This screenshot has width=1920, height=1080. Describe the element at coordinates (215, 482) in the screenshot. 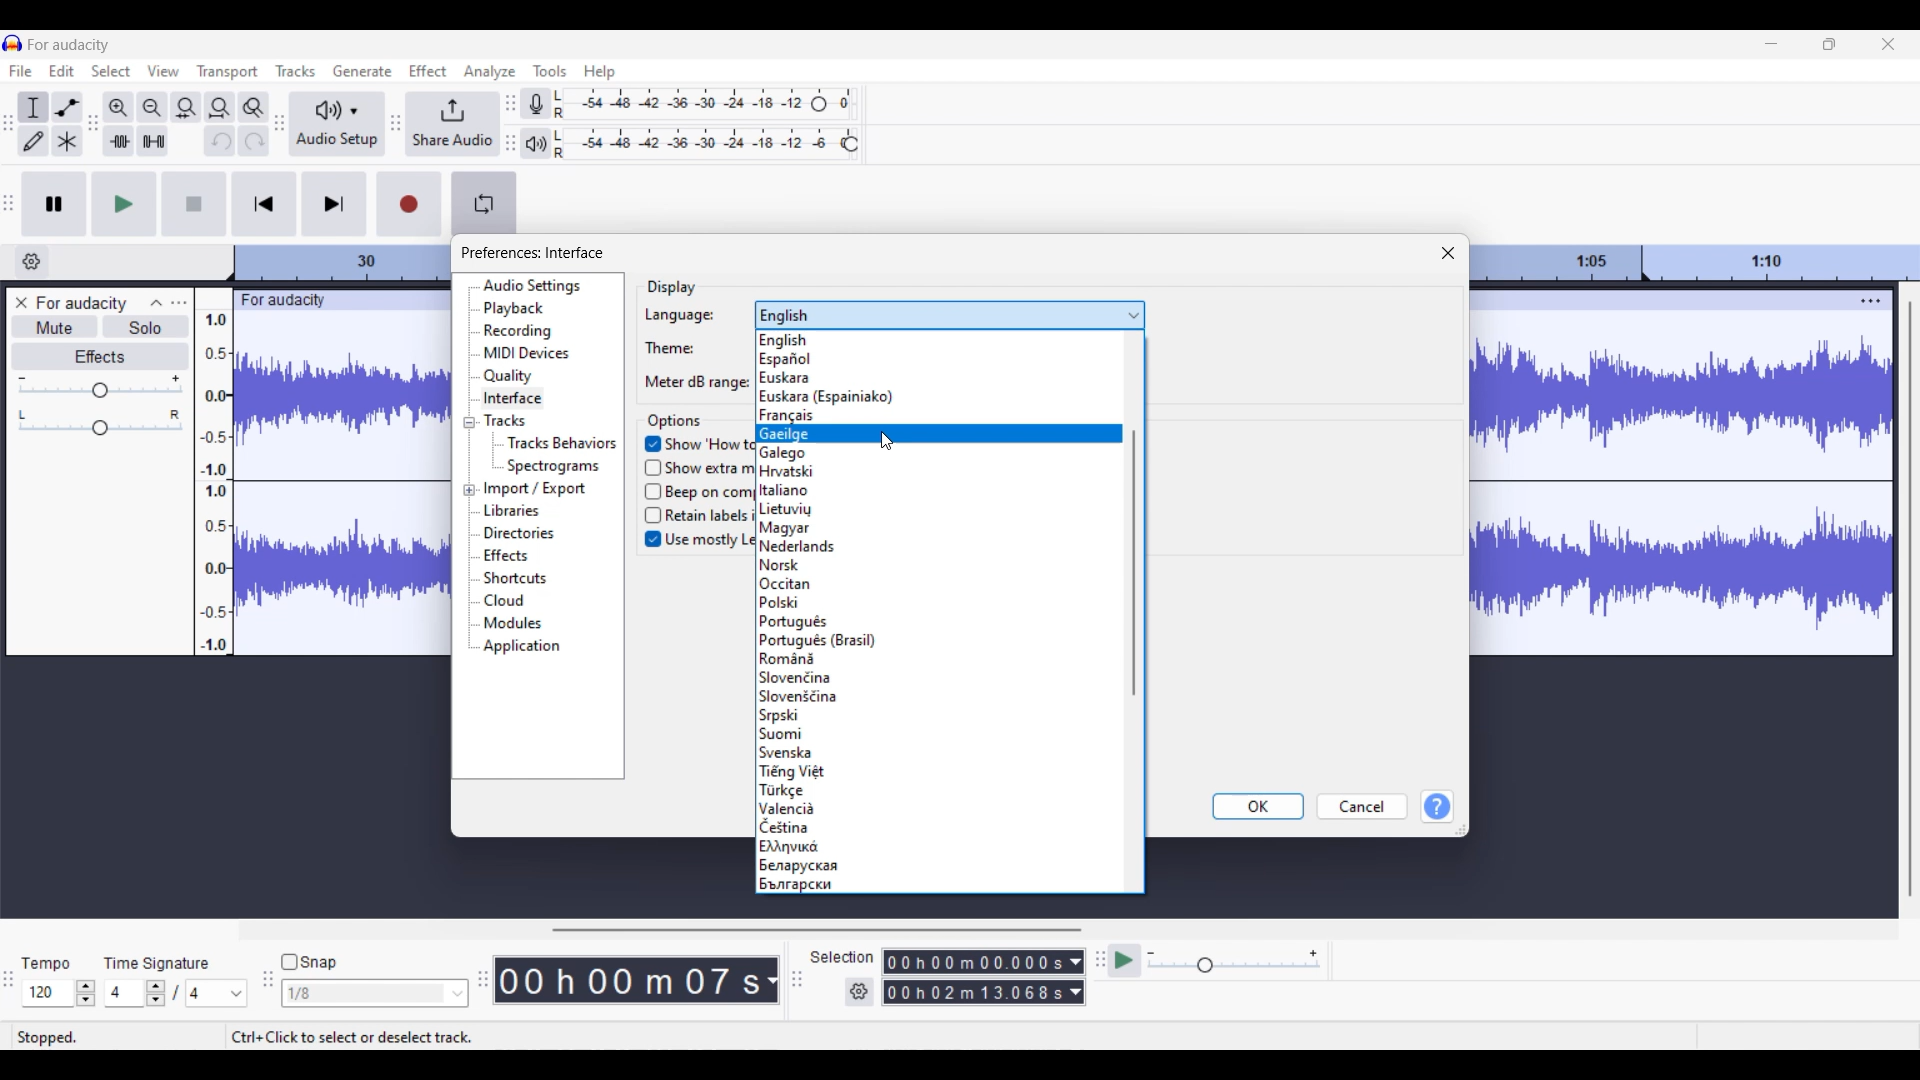

I see `Scale to measure intensity of sound` at that location.